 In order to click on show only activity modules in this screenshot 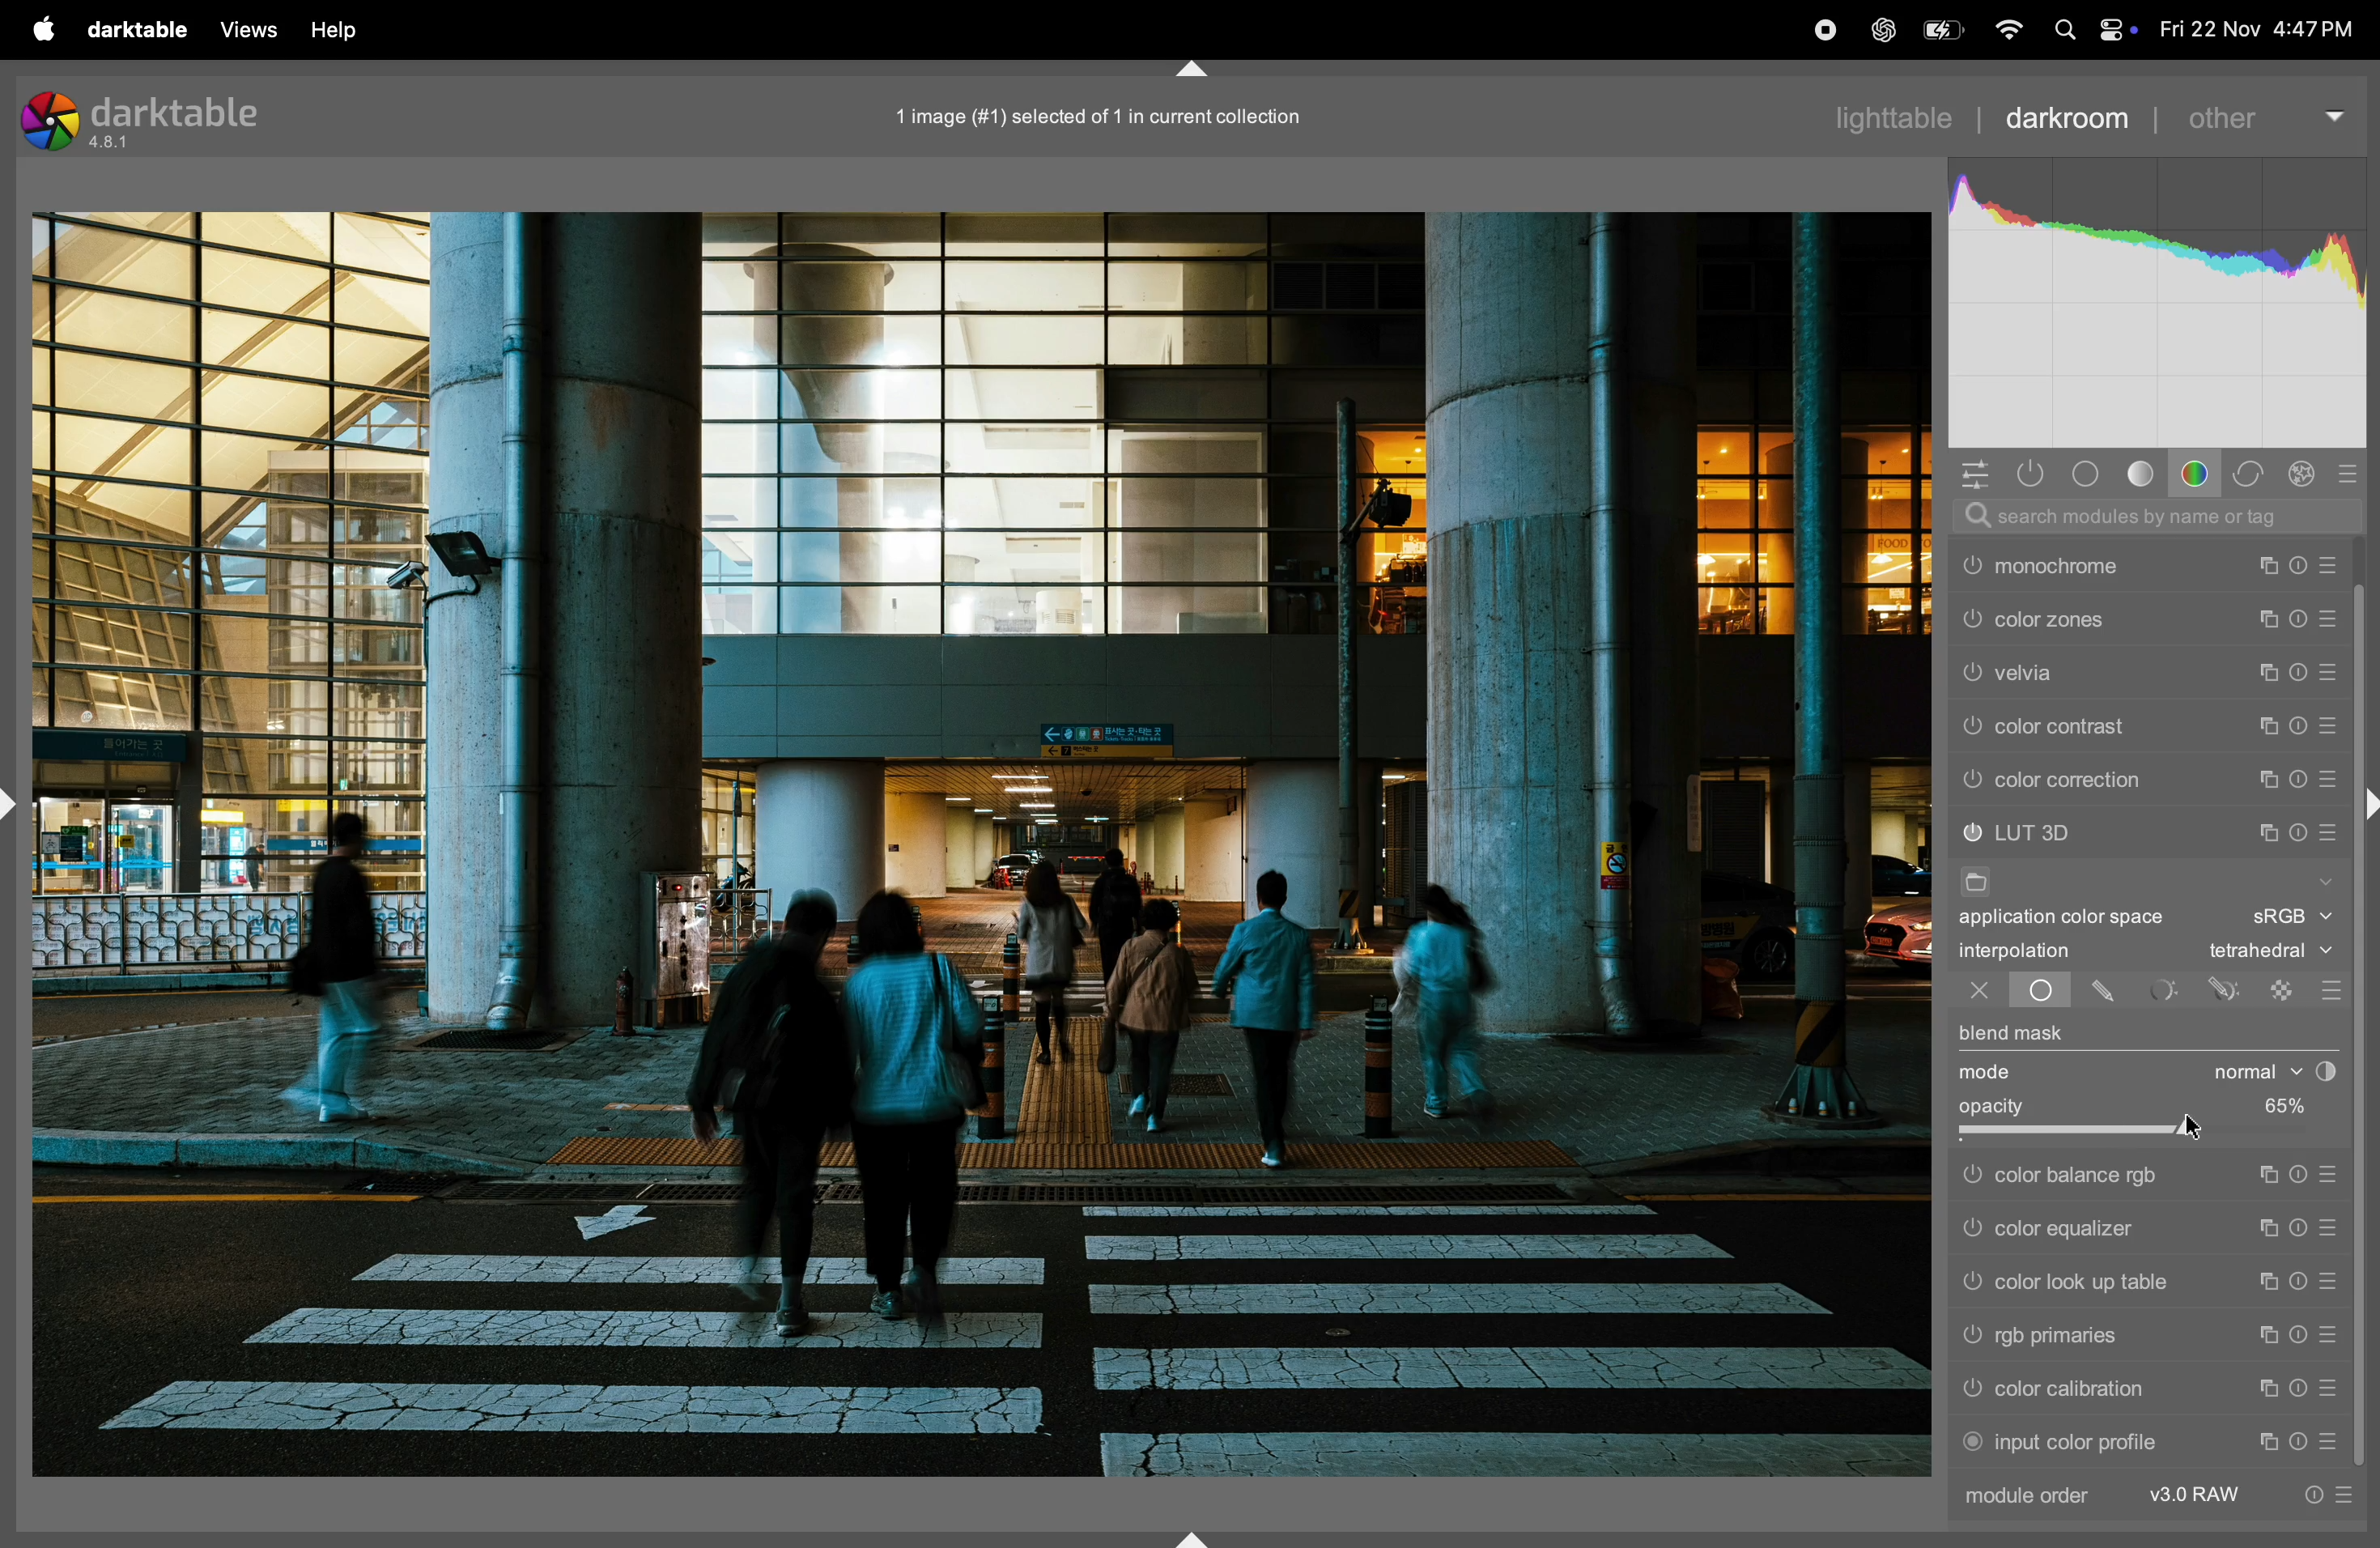, I will do `click(2031, 475)`.